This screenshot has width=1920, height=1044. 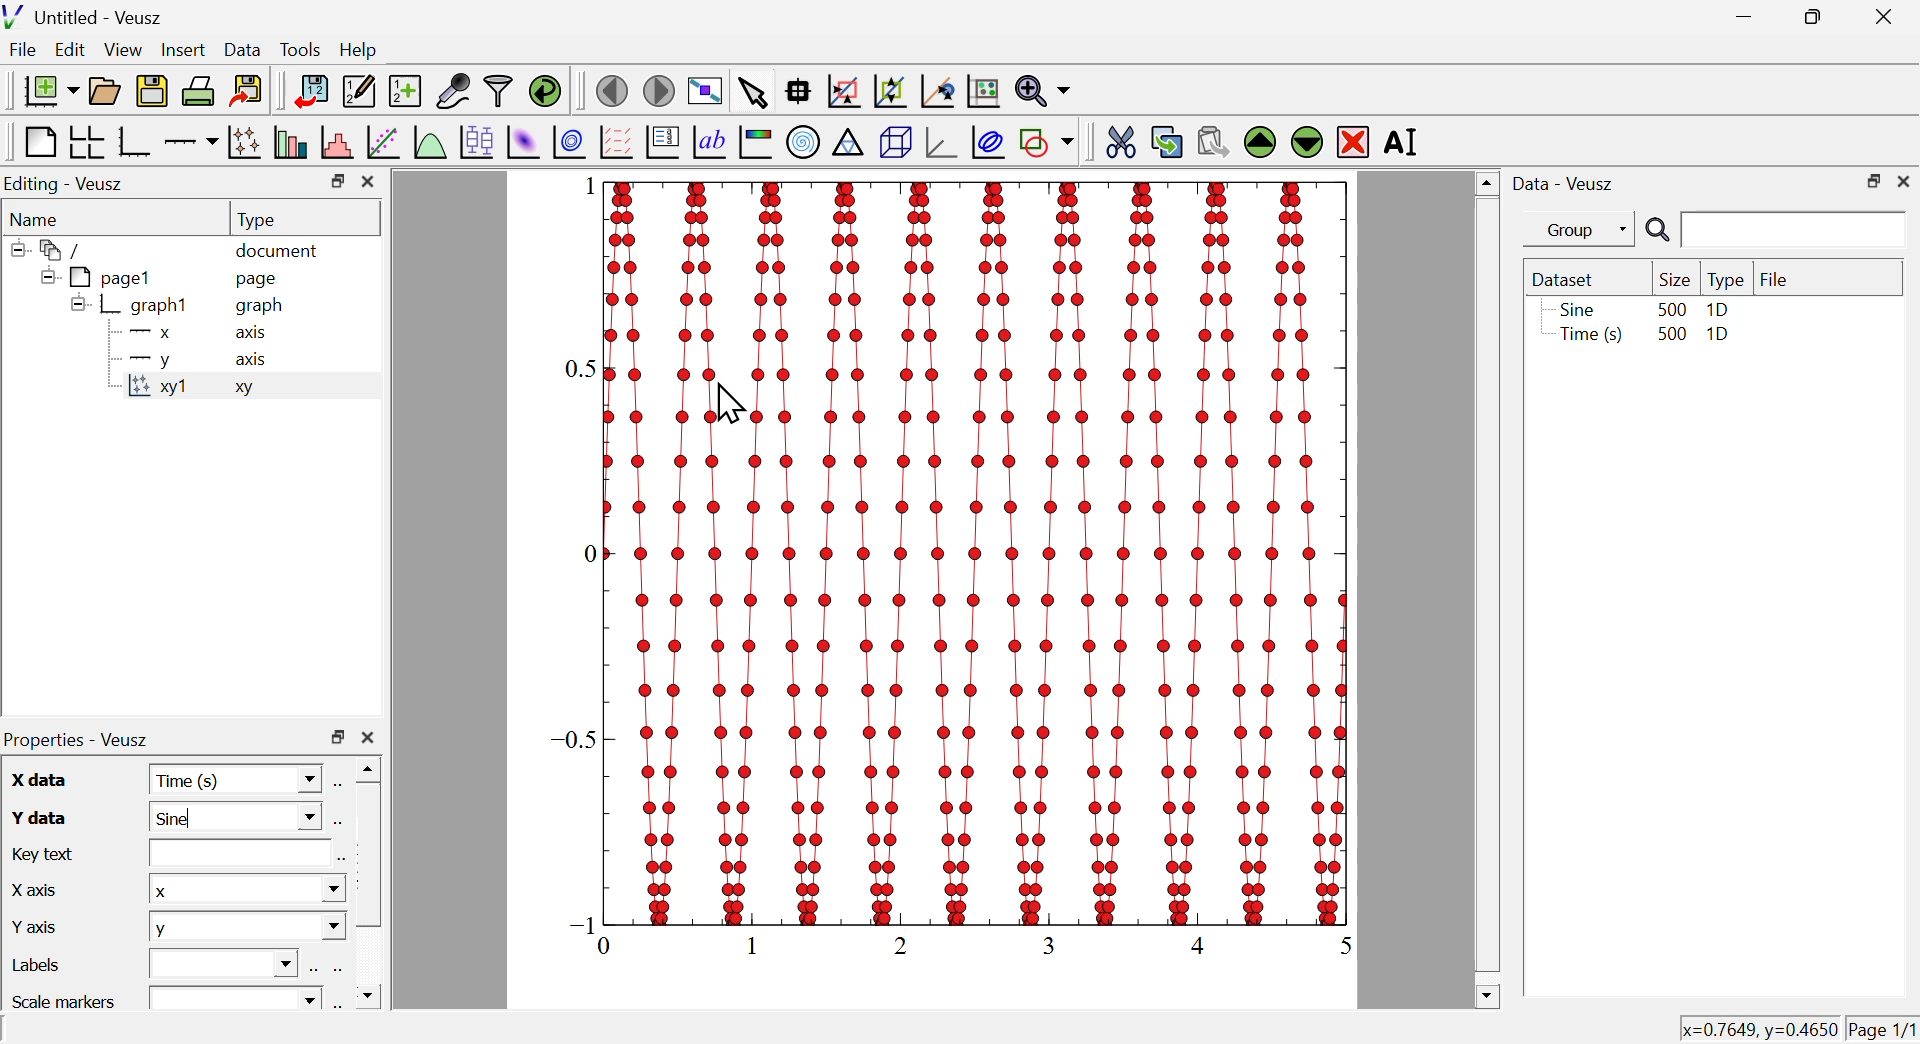 What do you see at coordinates (181, 48) in the screenshot?
I see `Insert` at bounding box center [181, 48].